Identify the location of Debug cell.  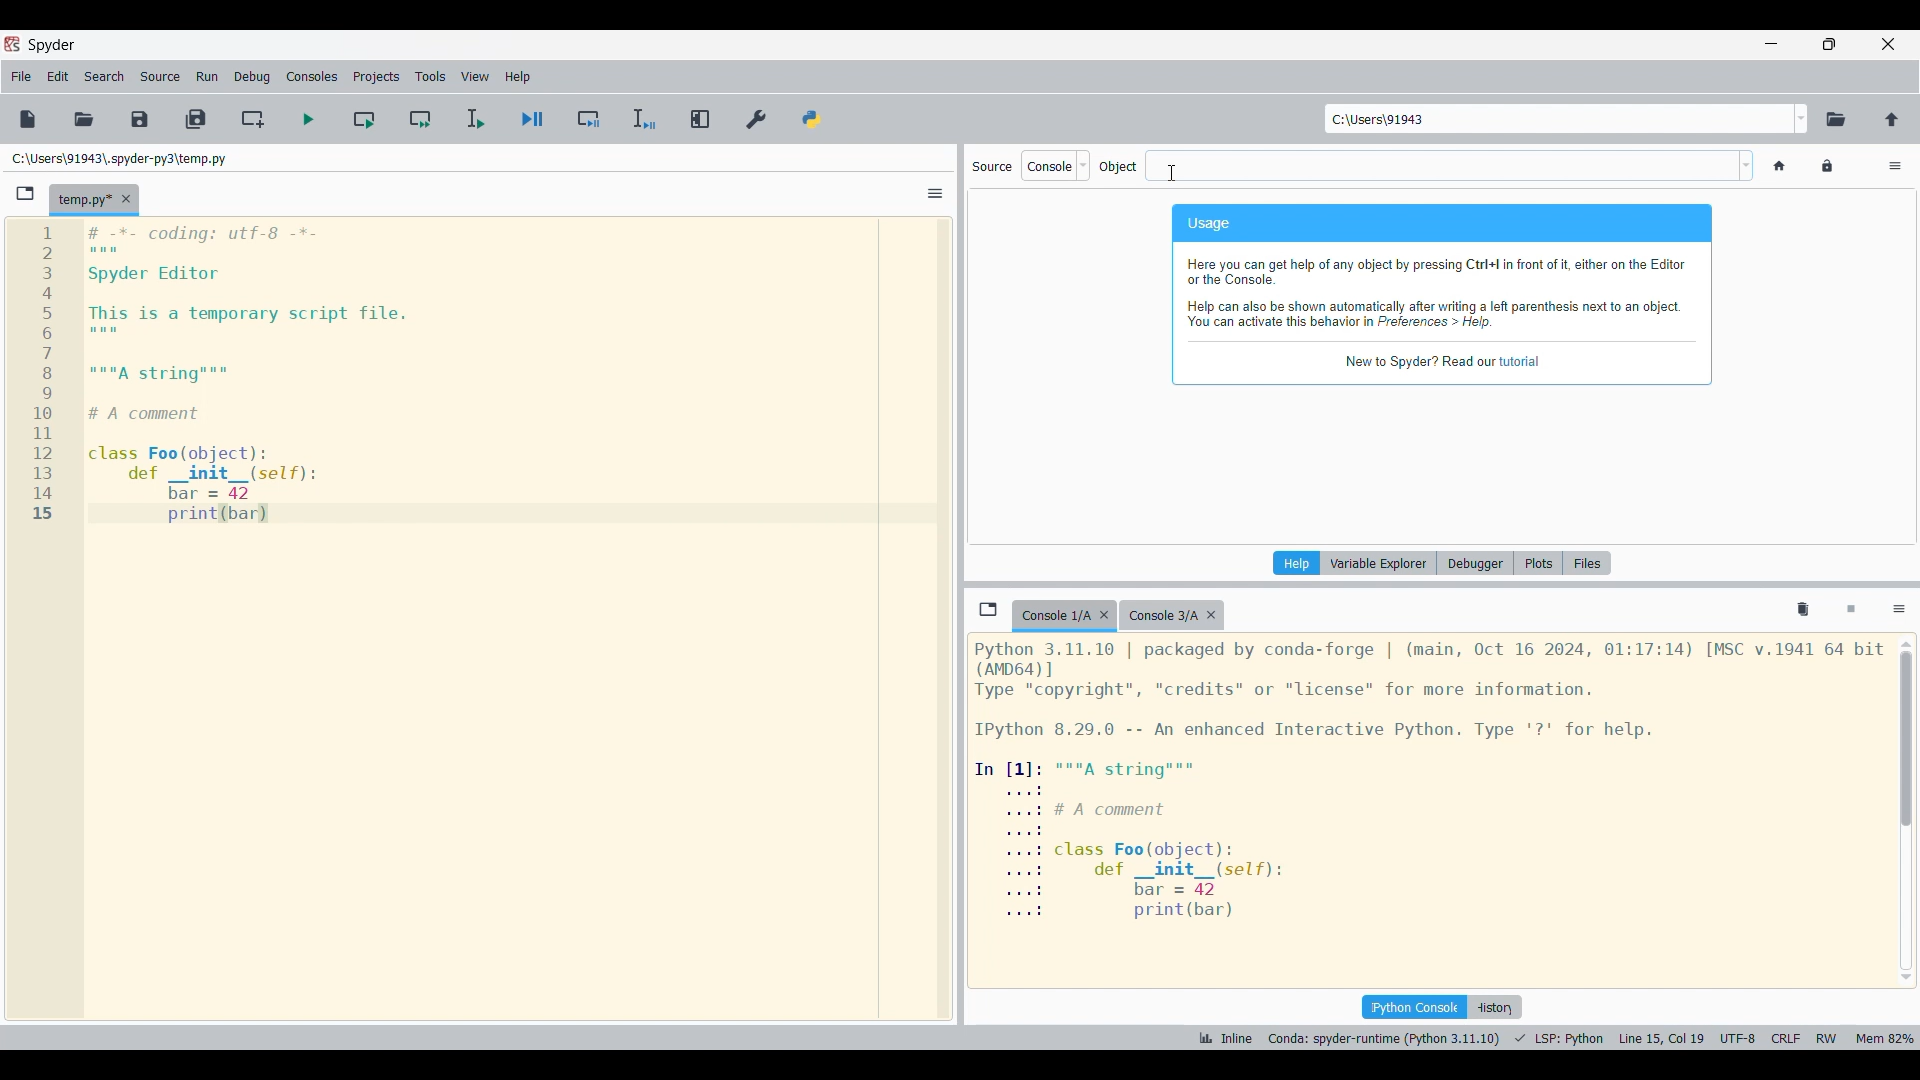
(589, 120).